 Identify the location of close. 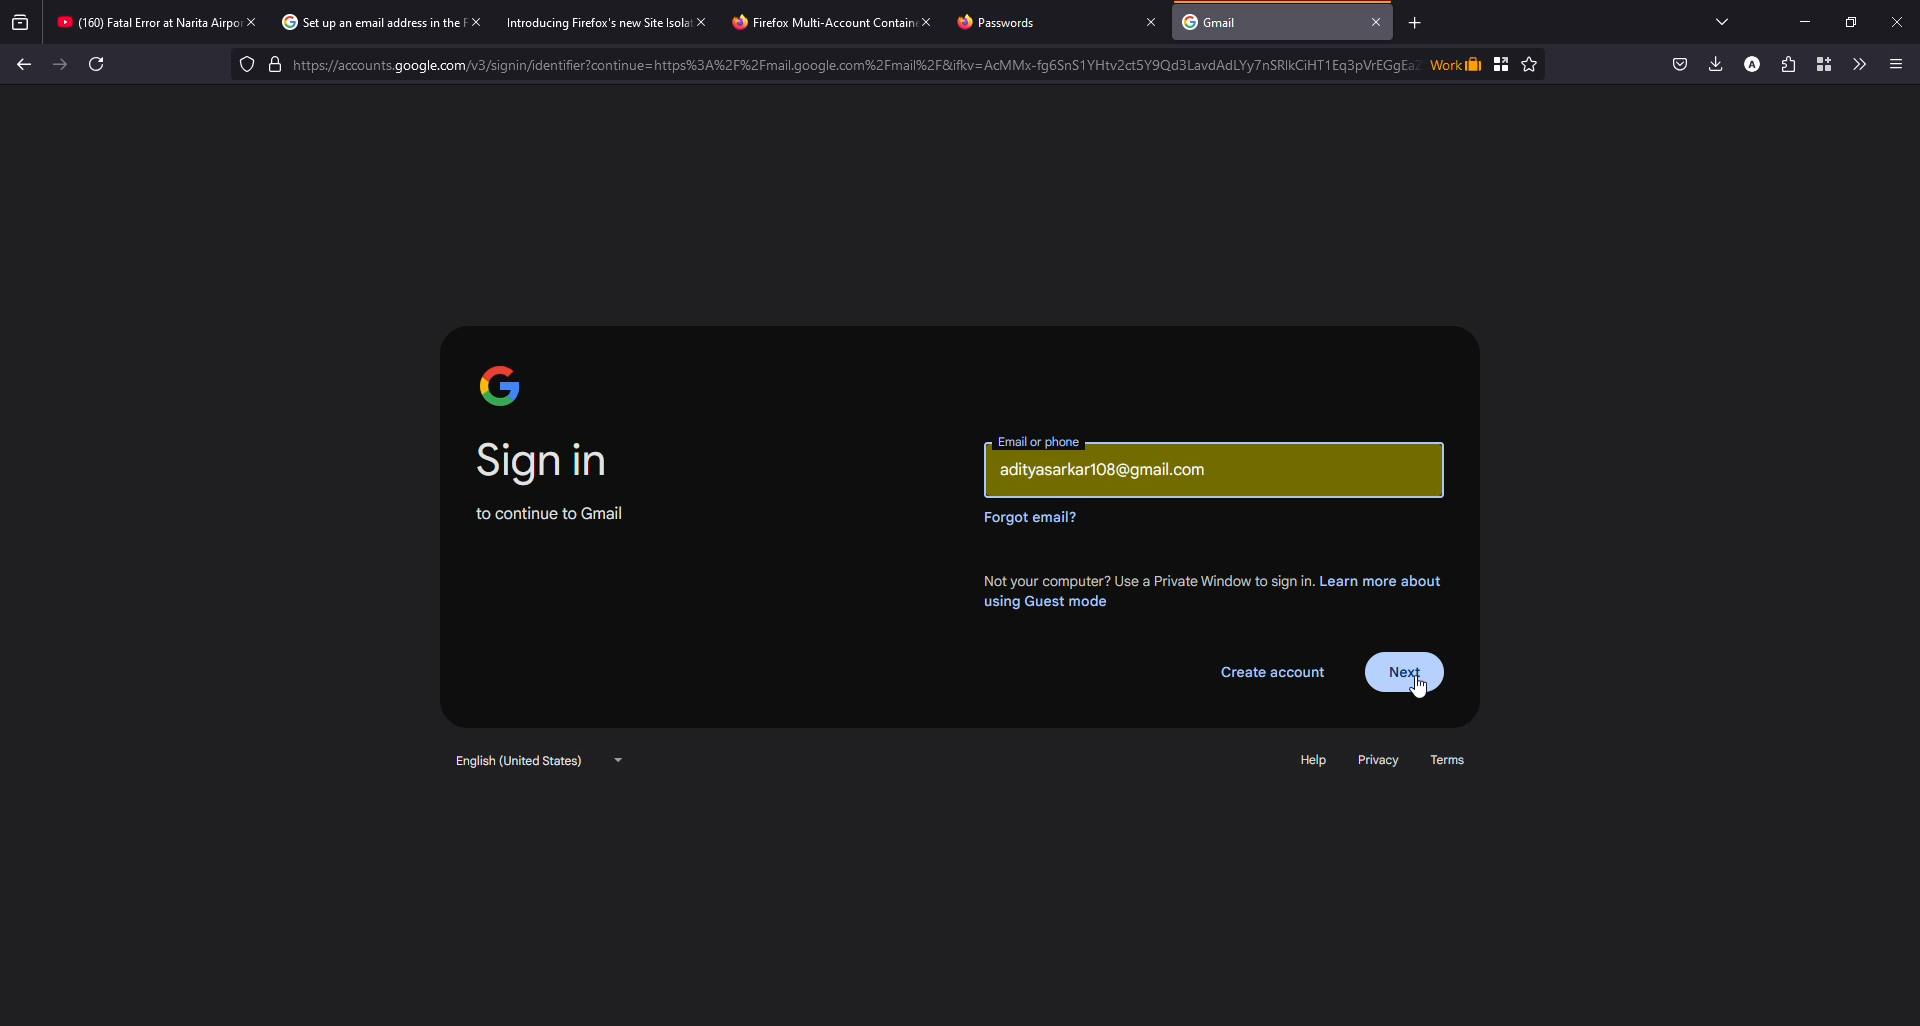
(1147, 21).